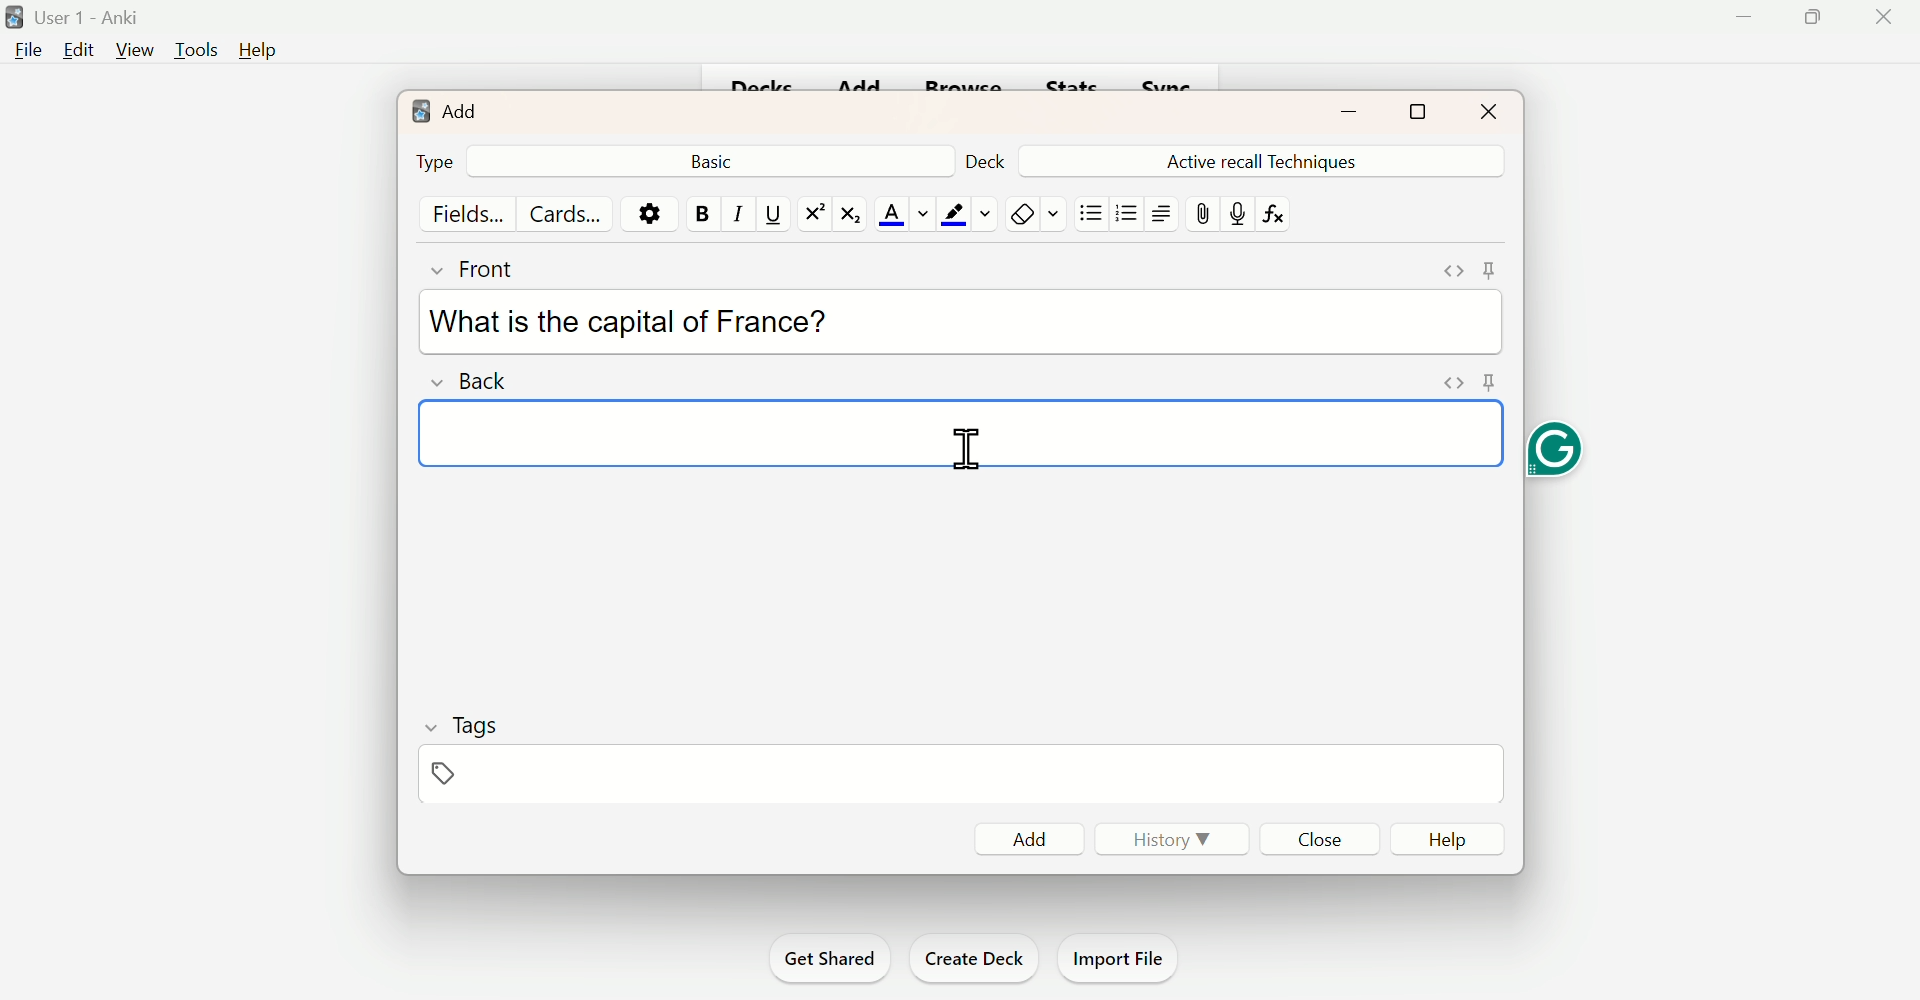 The height and width of the screenshot is (1000, 1920). I want to click on History, so click(1180, 841).